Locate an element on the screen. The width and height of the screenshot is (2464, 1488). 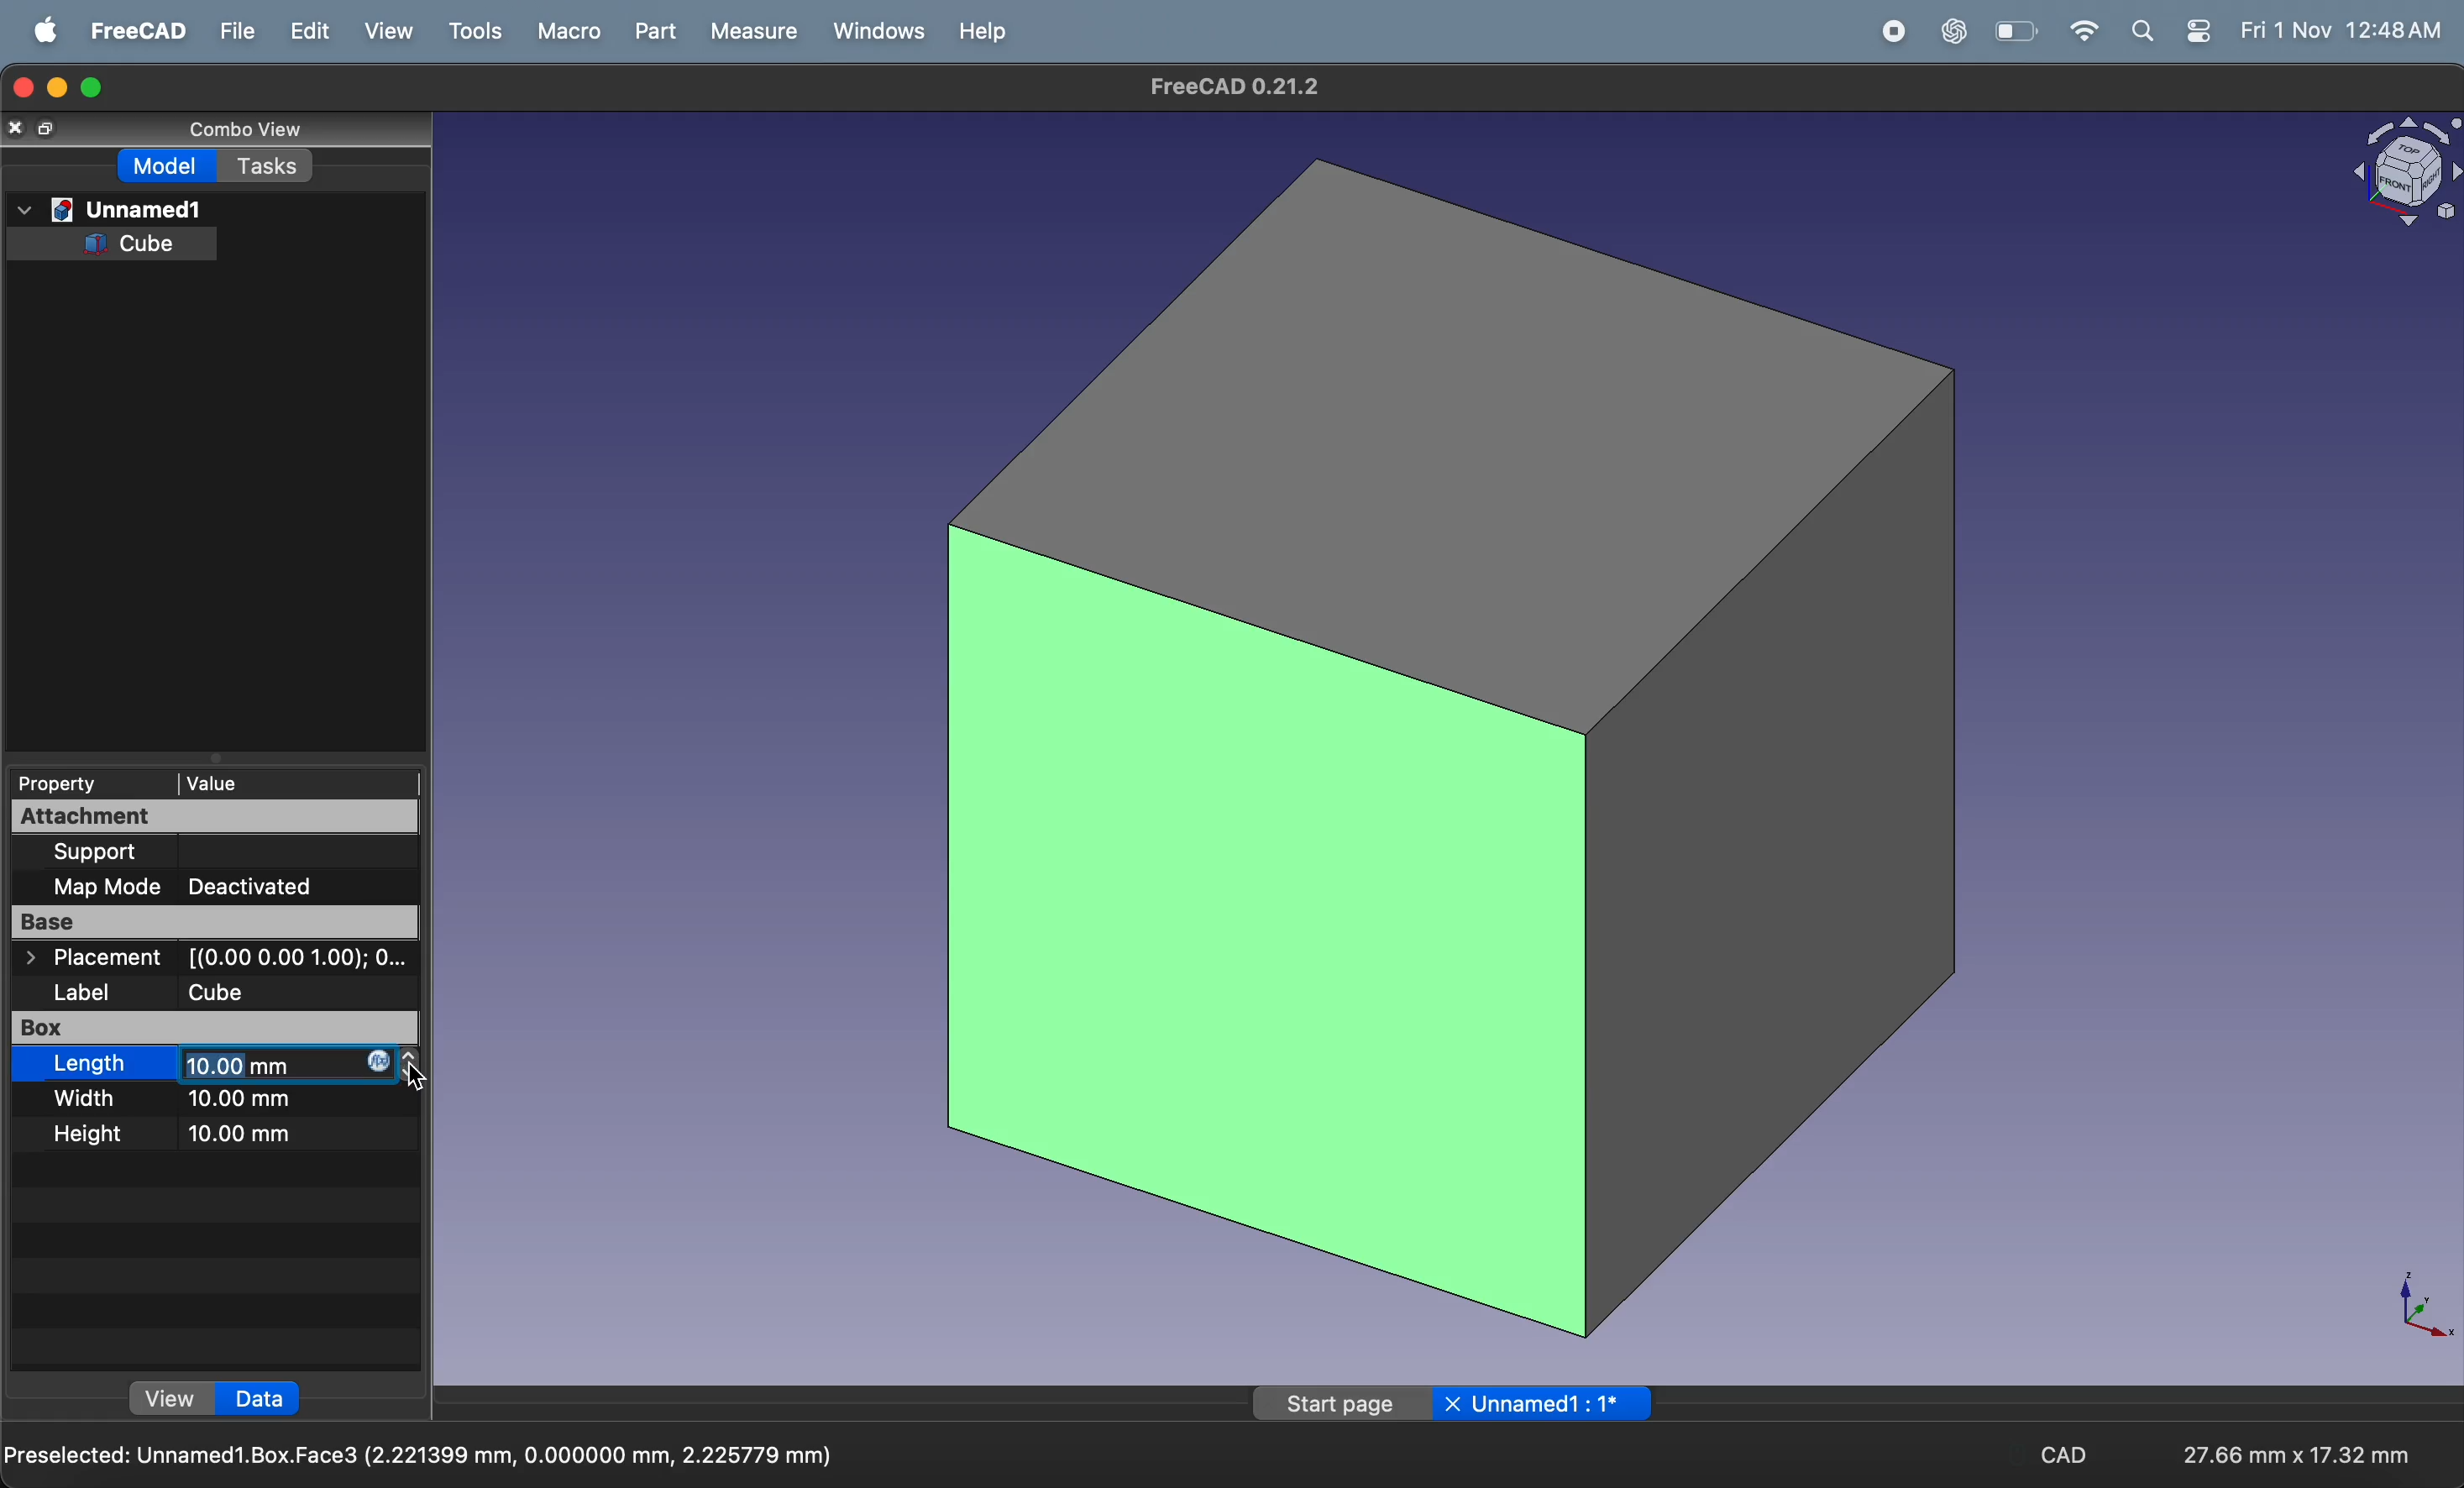
Data is located at coordinates (261, 1400).